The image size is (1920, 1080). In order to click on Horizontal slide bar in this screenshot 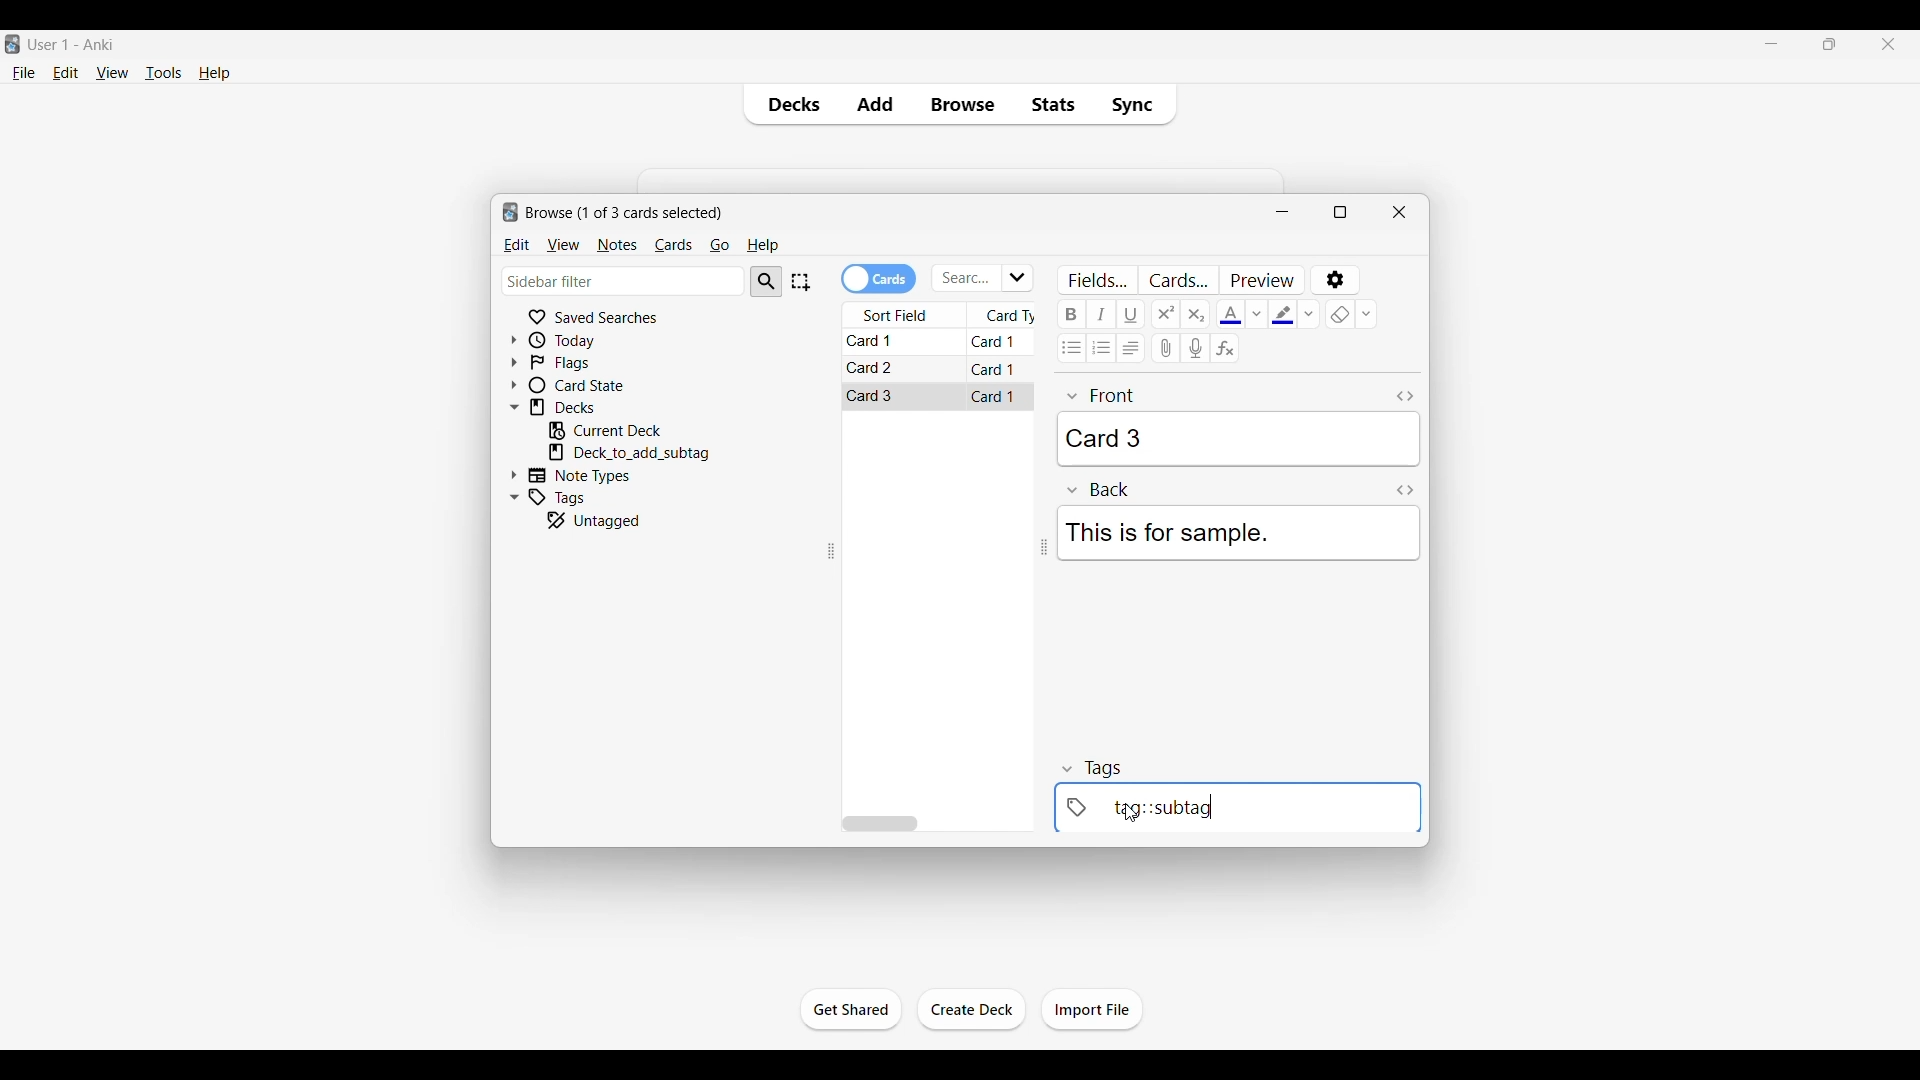, I will do `click(879, 824)`.